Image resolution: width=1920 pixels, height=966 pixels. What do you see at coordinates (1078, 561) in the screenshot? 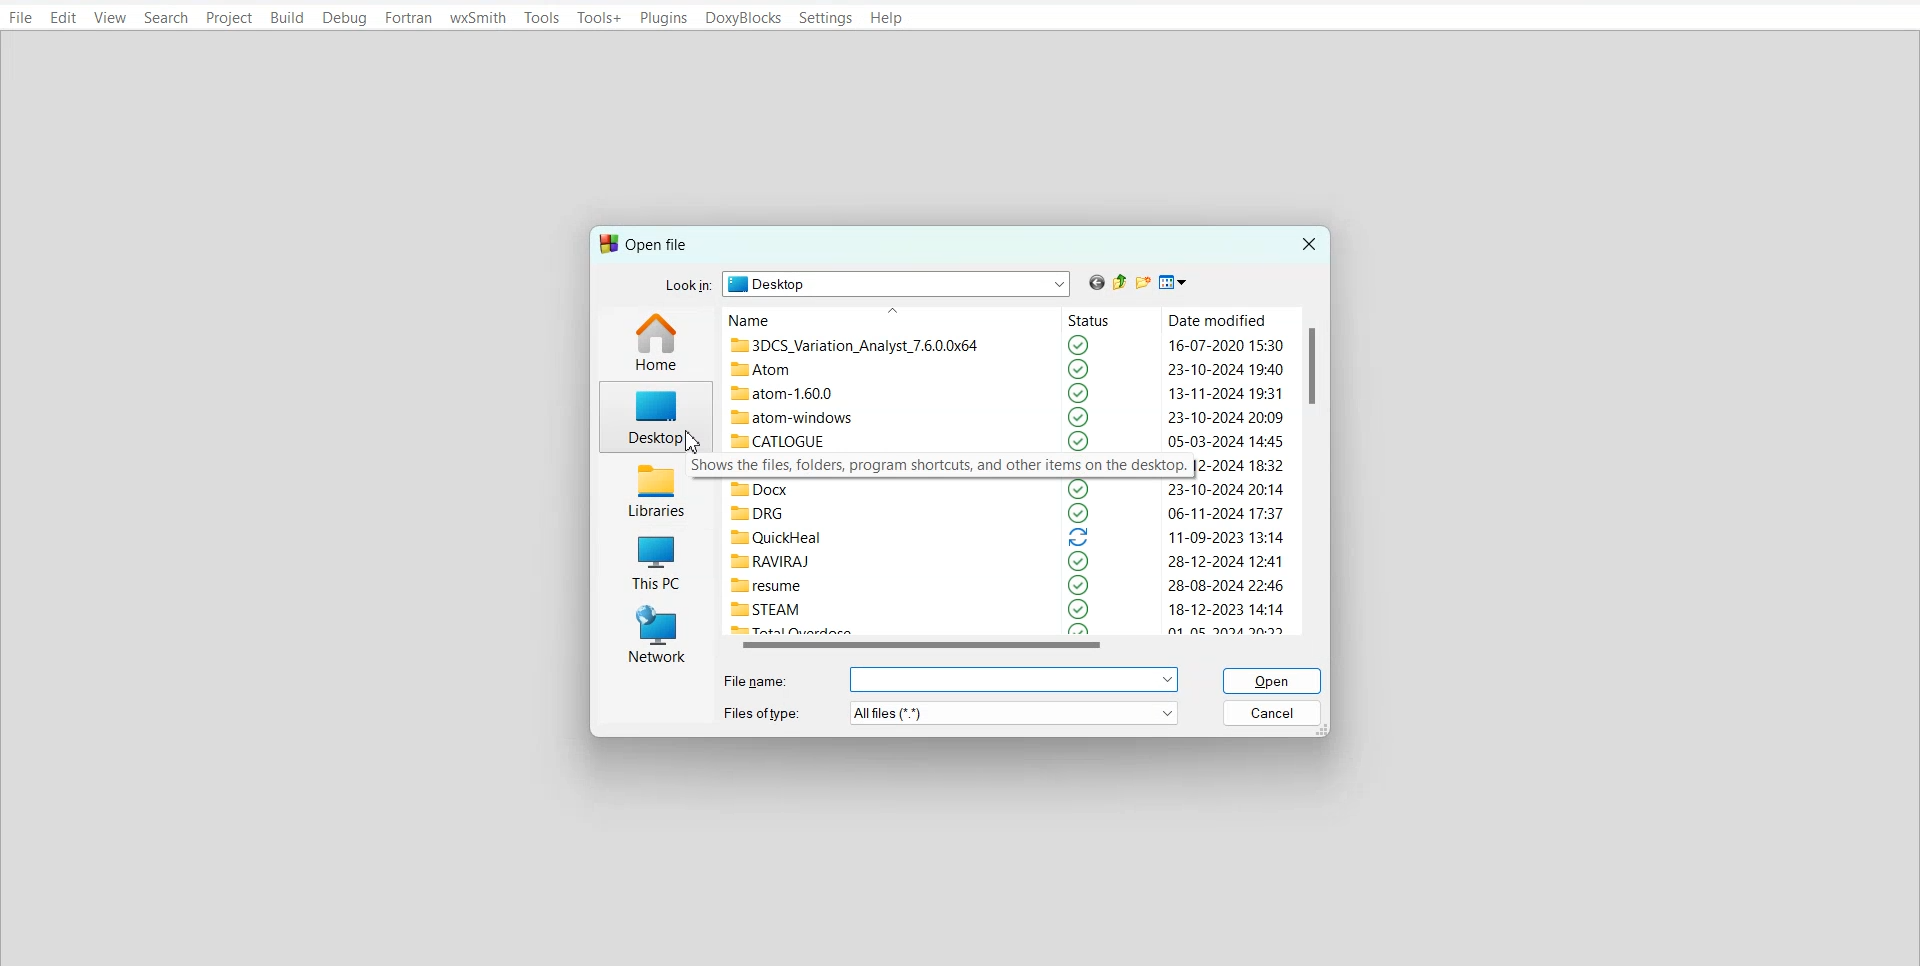
I see `selected logo` at bounding box center [1078, 561].